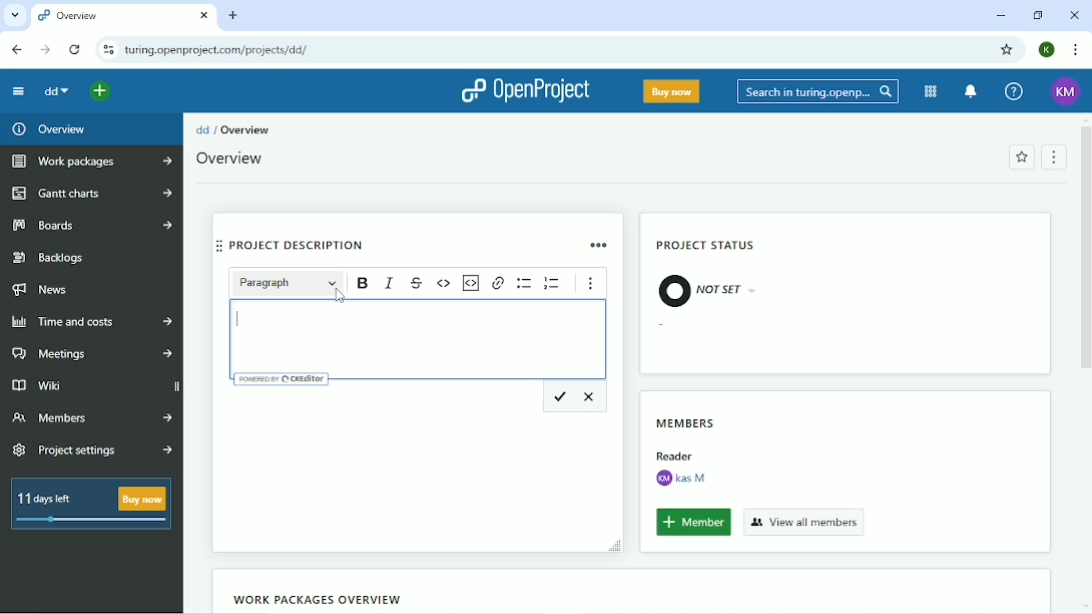 This screenshot has width=1092, height=614. Describe the element at coordinates (708, 247) in the screenshot. I see `Project status` at that location.